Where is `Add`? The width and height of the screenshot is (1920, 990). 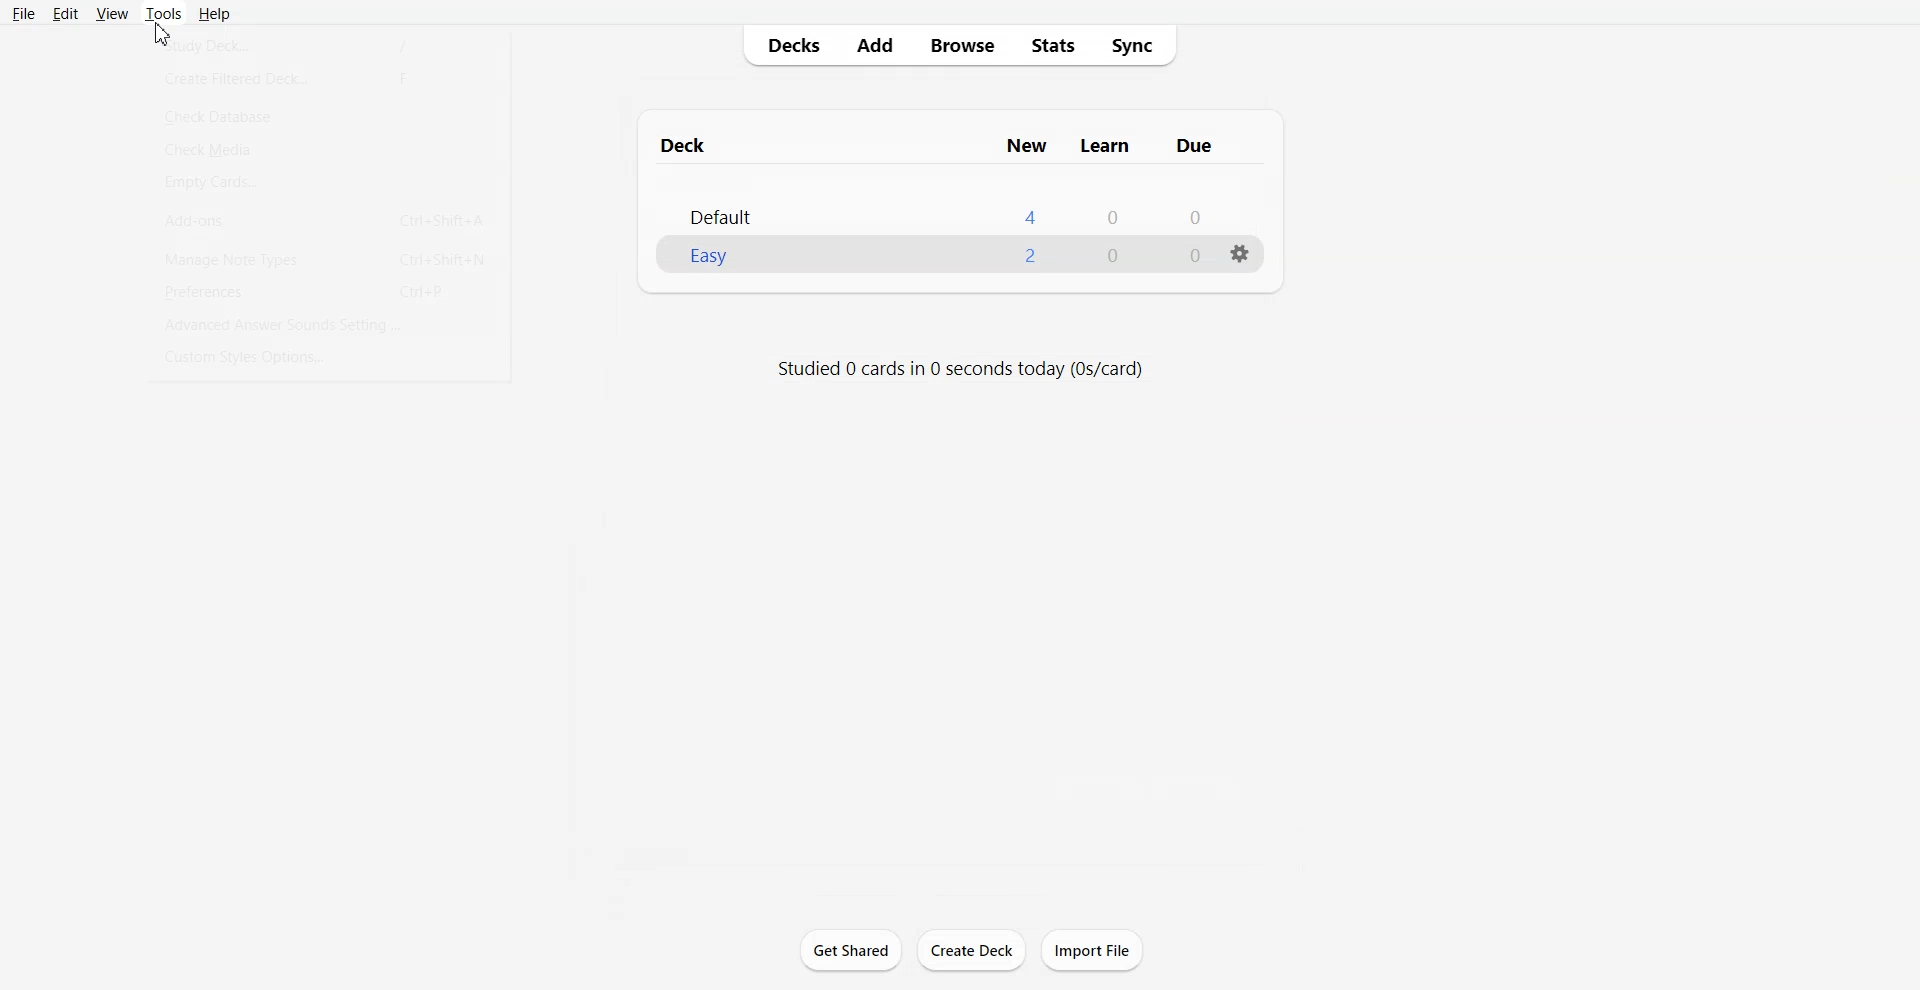 Add is located at coordinates (873, 45).